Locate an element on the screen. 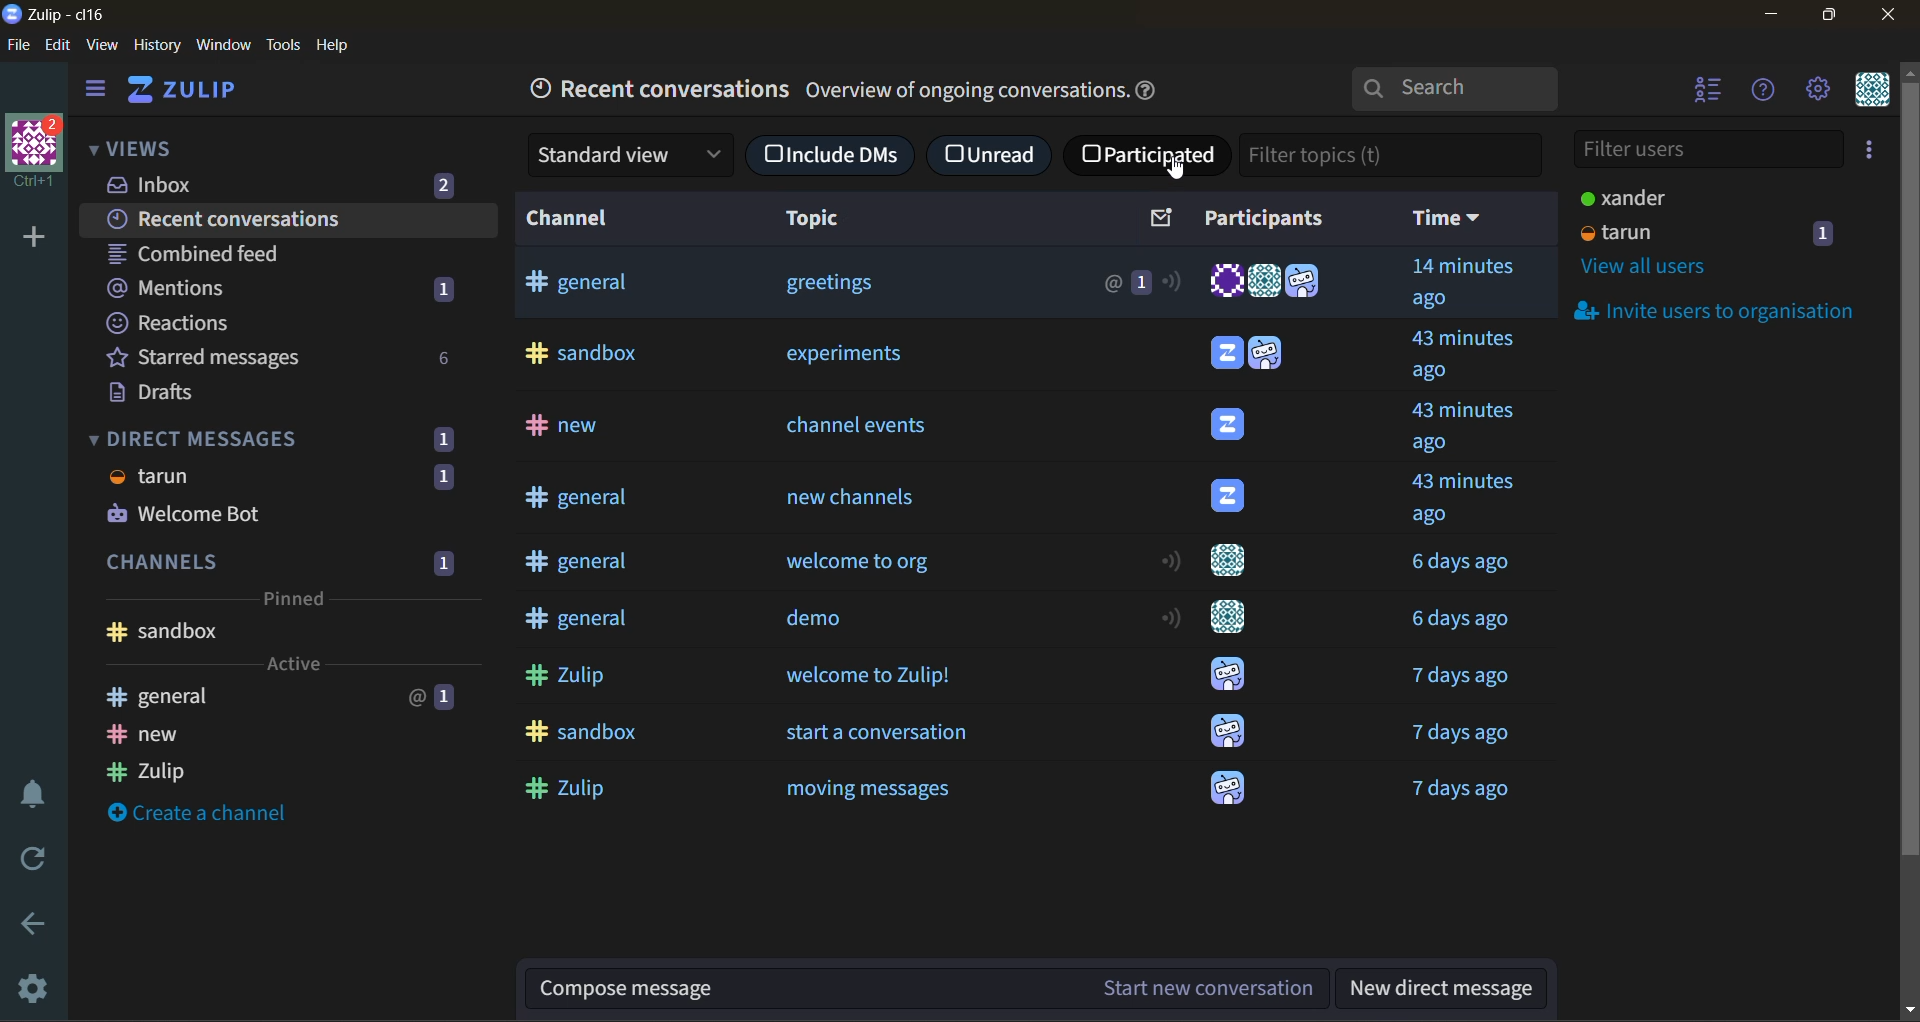 The width and height of the screenshot is (1920, 1022). invite users to organisation is located at coordinates (1872, 154).